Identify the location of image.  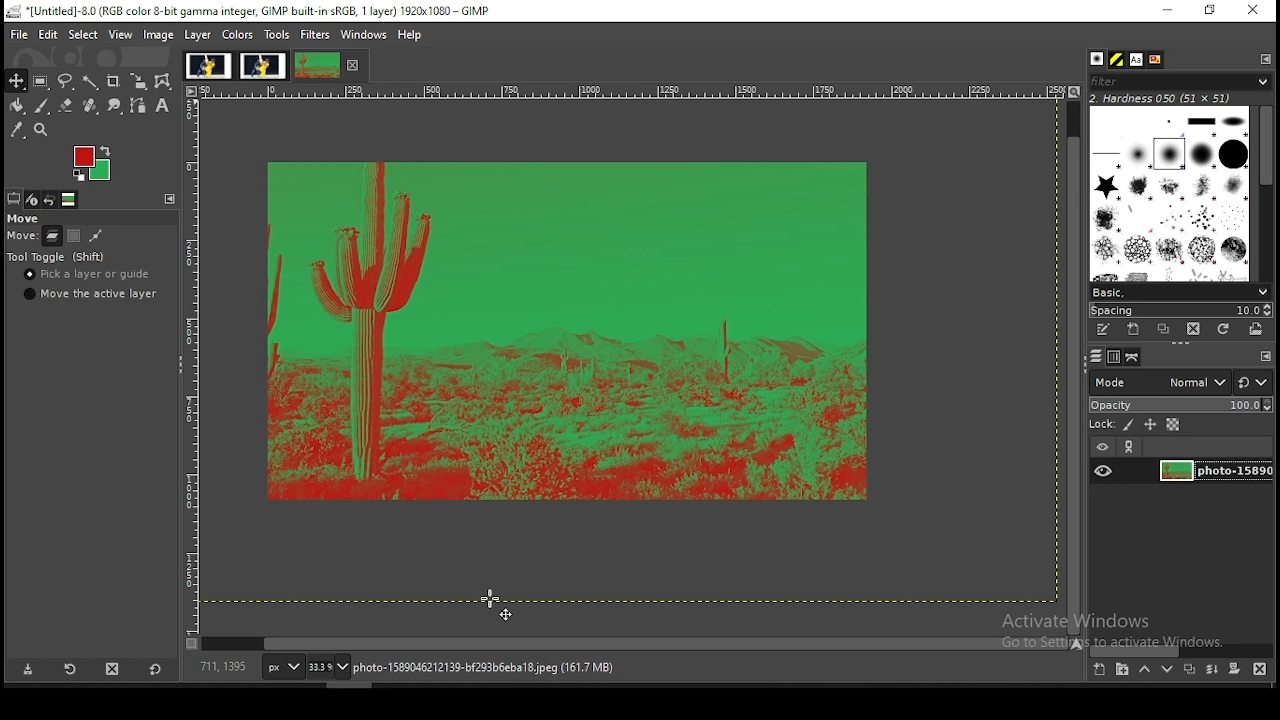
(159, 35).